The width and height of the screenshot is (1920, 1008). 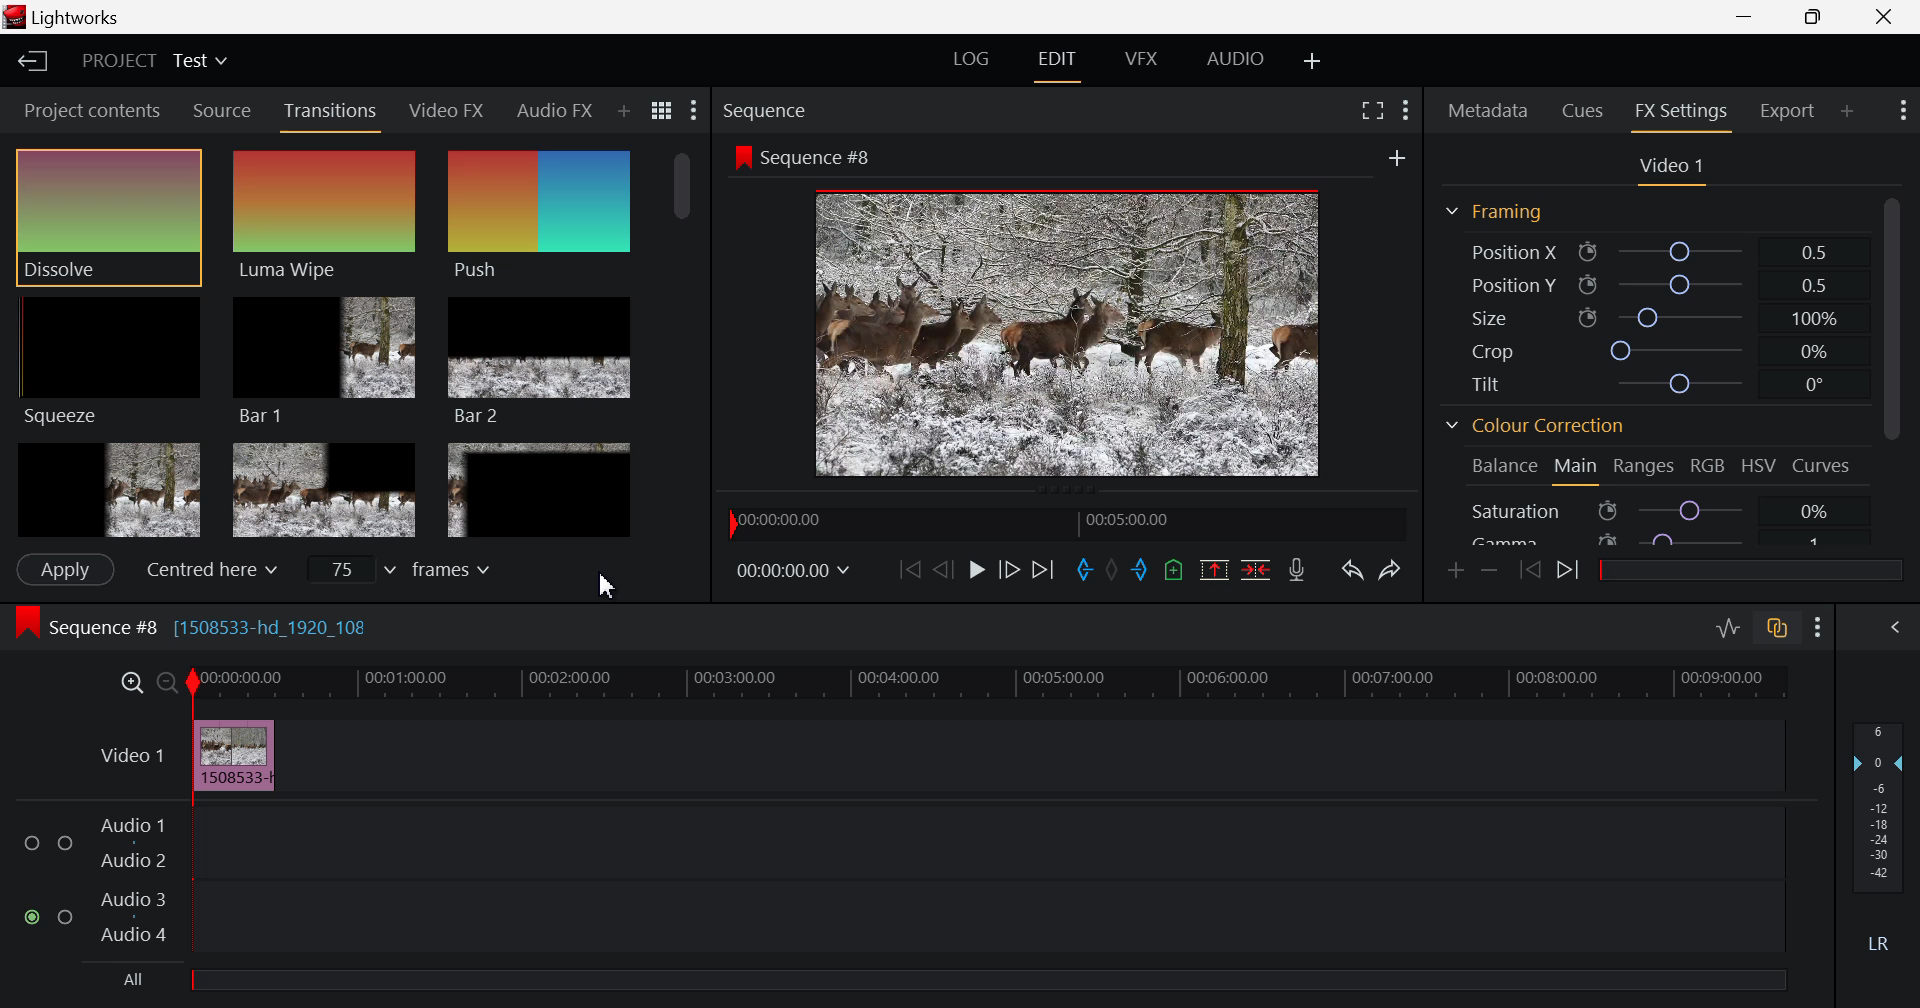 What do you see at coordinates (945, 985) in the screenshot?
I see `All` at bounding box center [945, 985].